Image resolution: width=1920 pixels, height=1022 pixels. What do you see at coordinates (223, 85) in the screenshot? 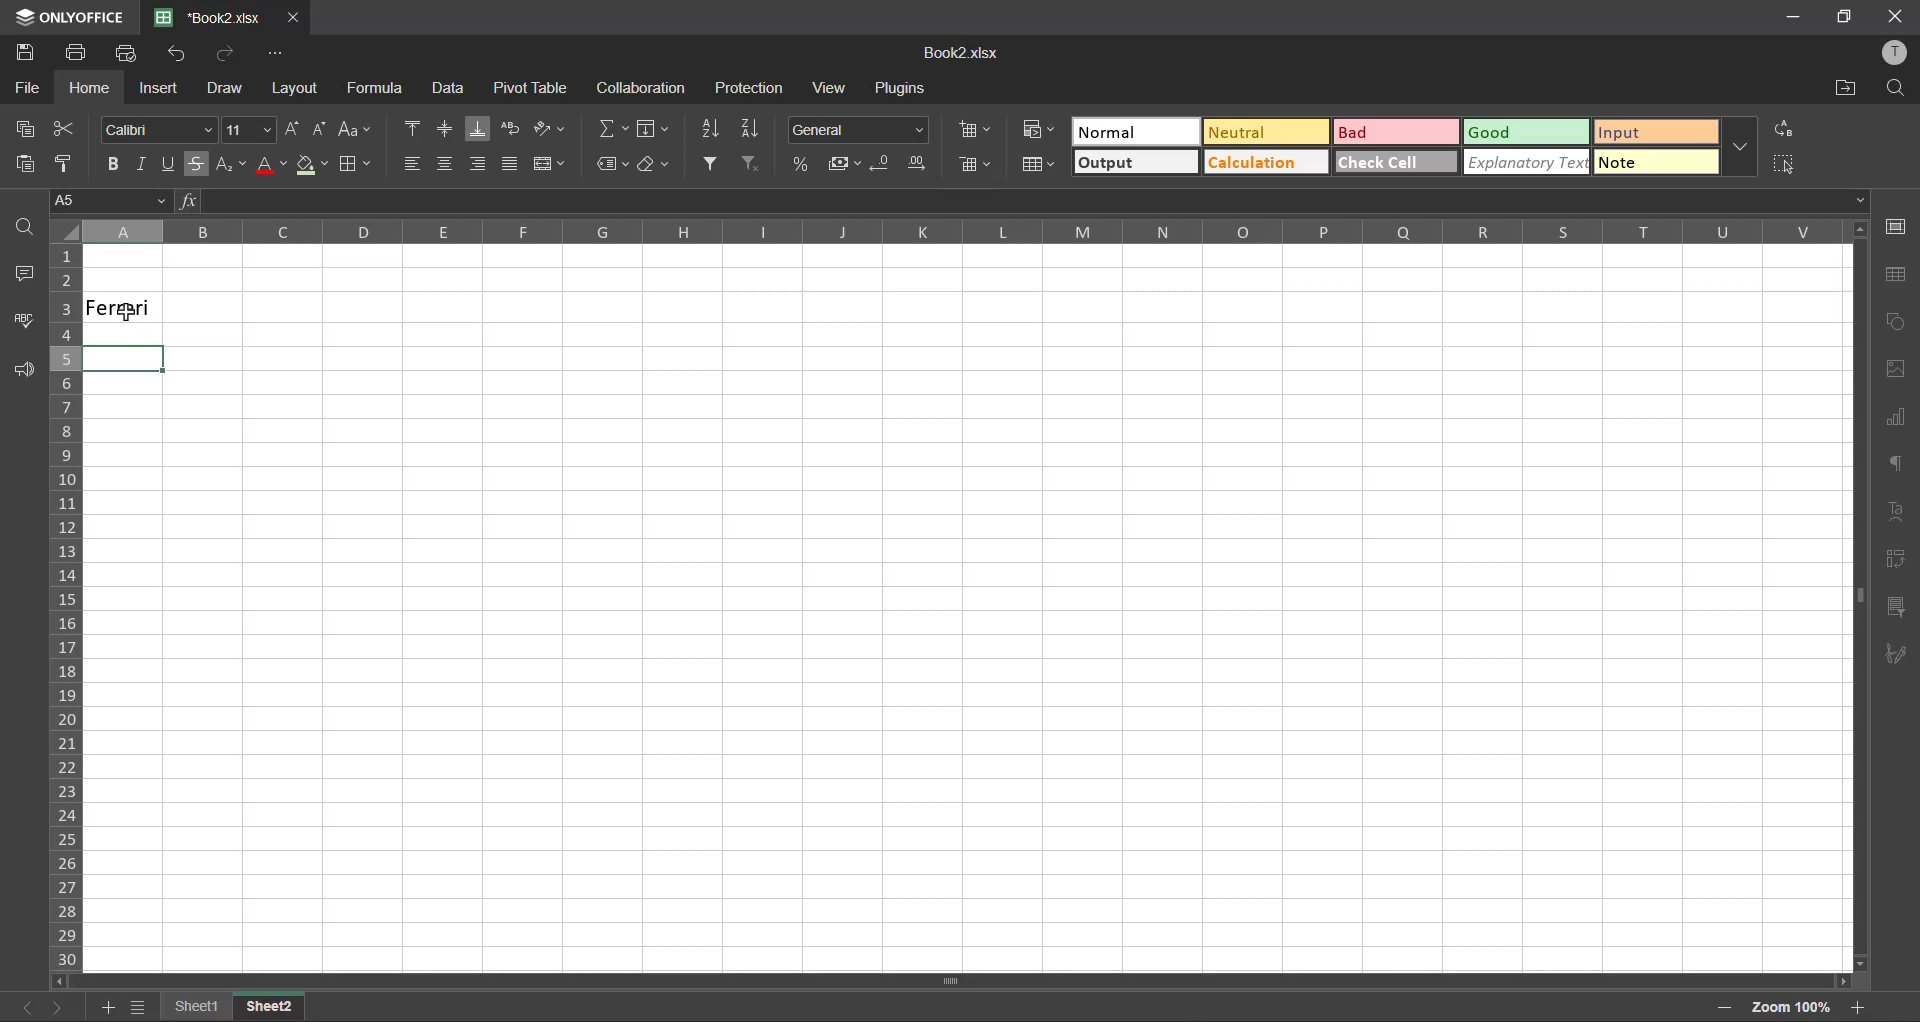
I see `draw` at bounding box center [223, 85].